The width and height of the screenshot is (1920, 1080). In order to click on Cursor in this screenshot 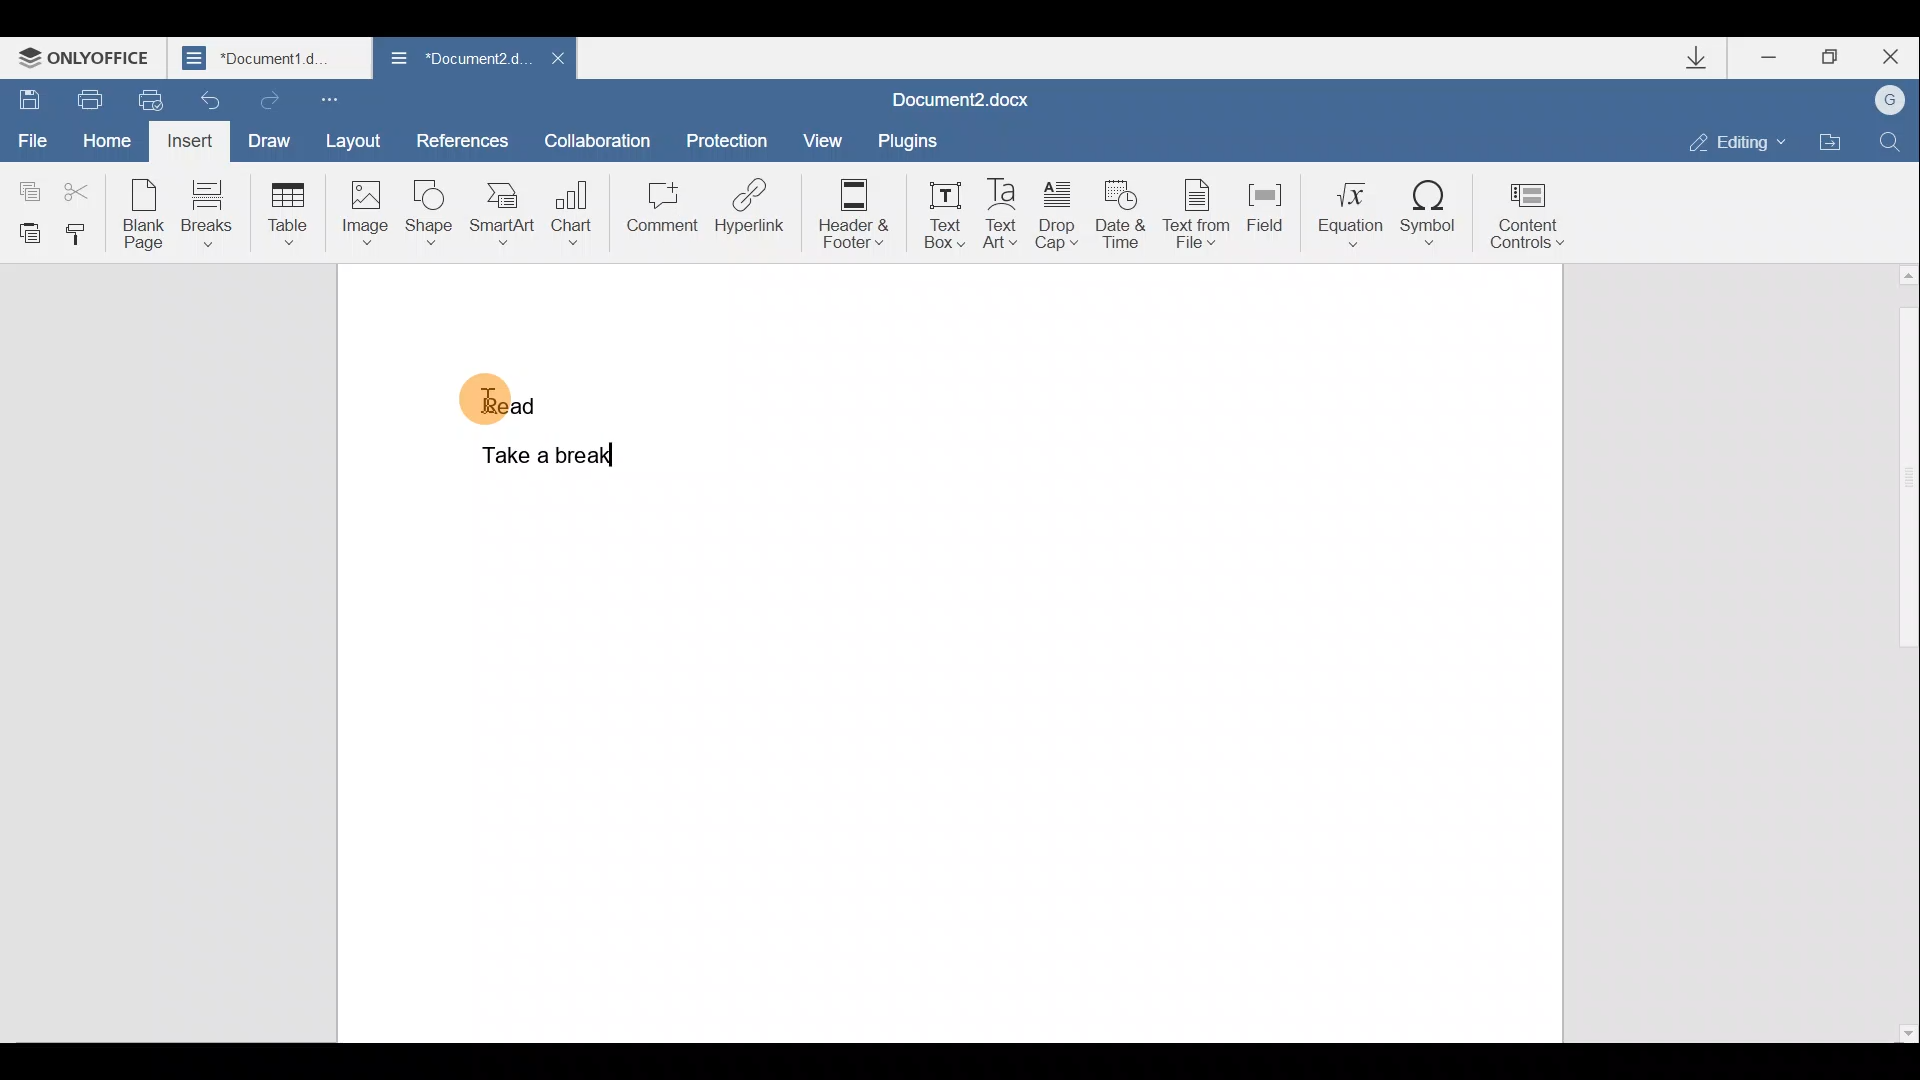, I will do `click(508, 403)`.